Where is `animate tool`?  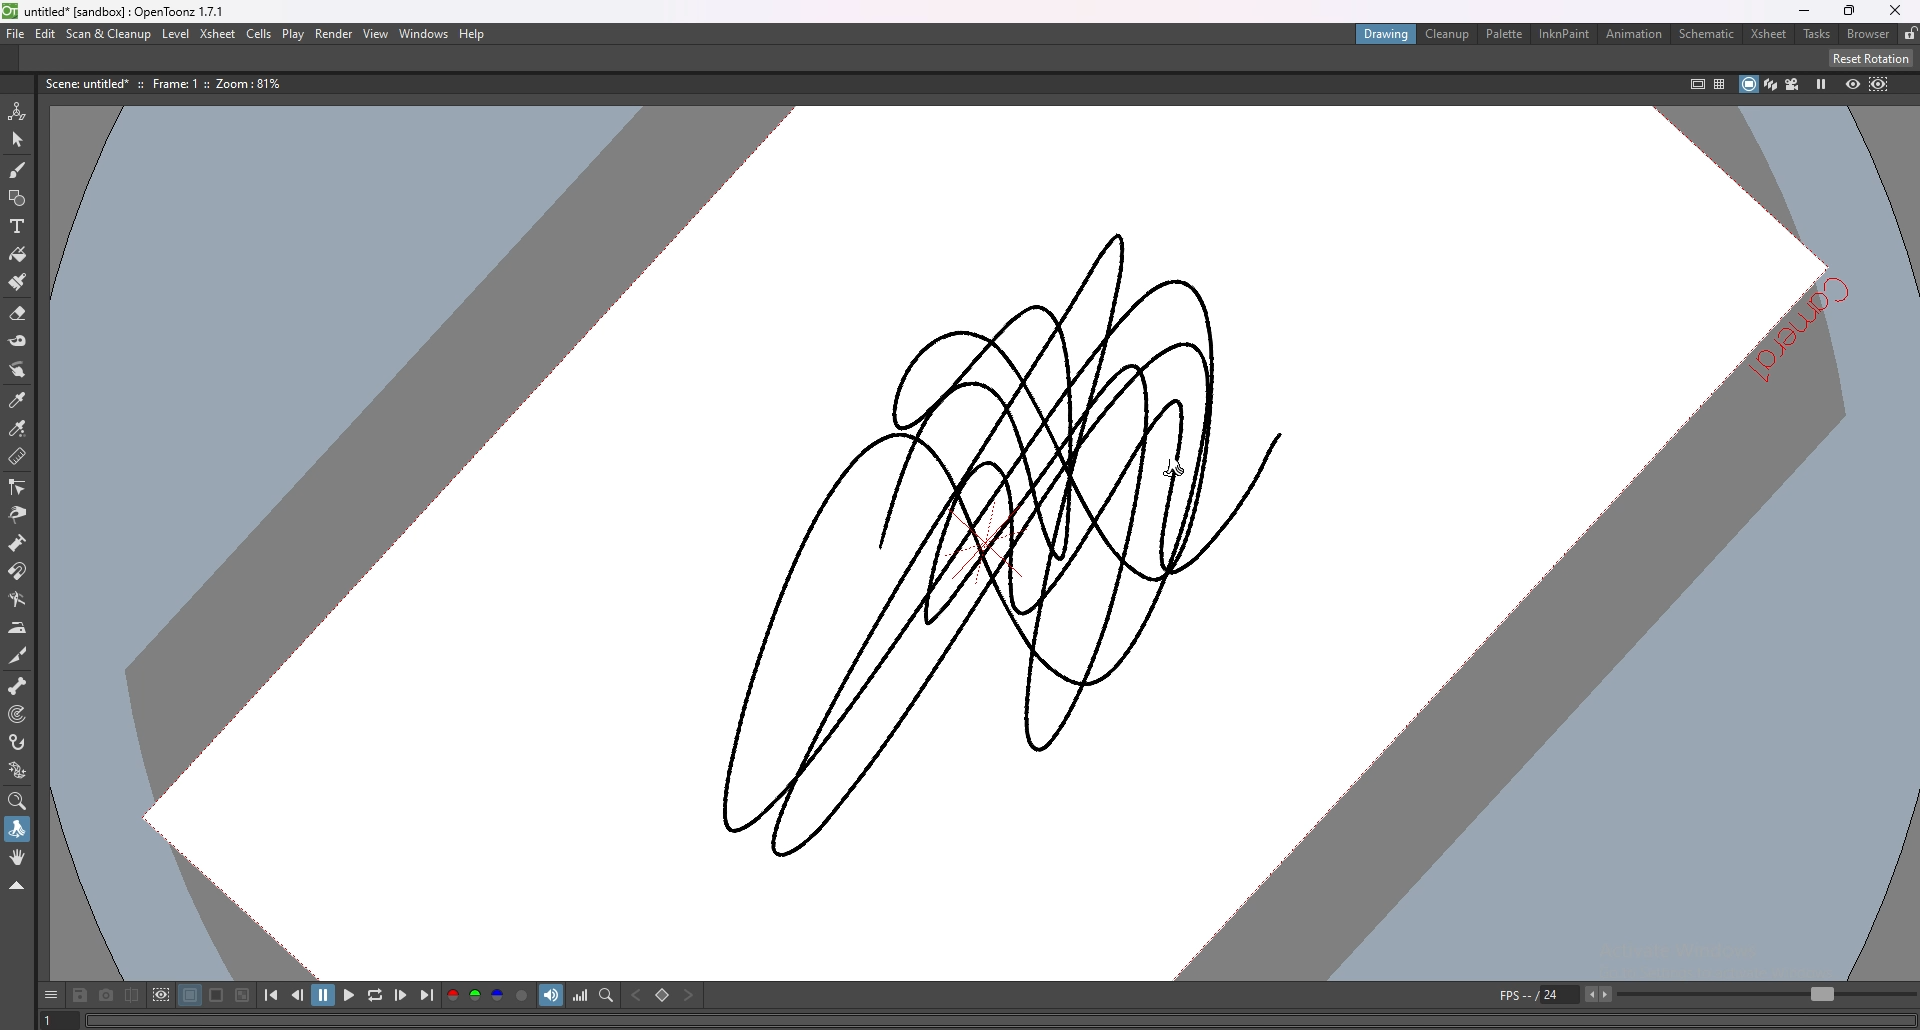 animate tool is located at coordinates (17, 112).